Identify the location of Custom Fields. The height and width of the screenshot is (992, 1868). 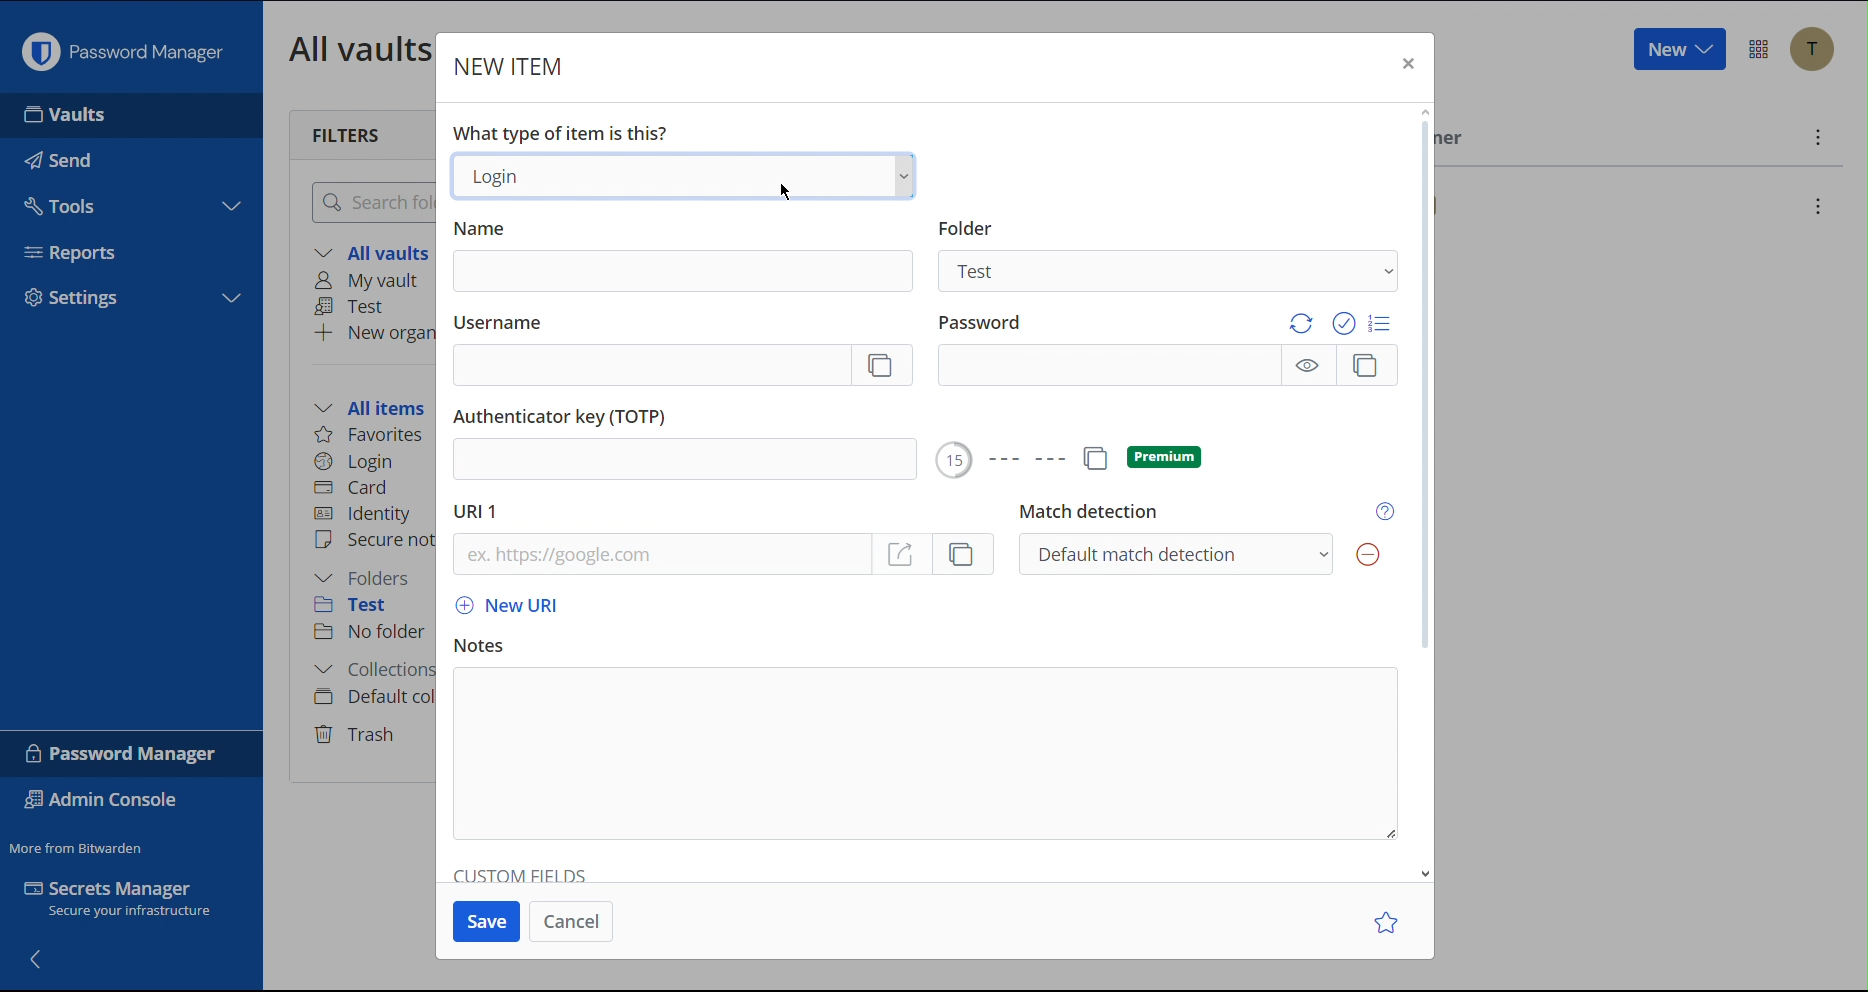
(522, 871).